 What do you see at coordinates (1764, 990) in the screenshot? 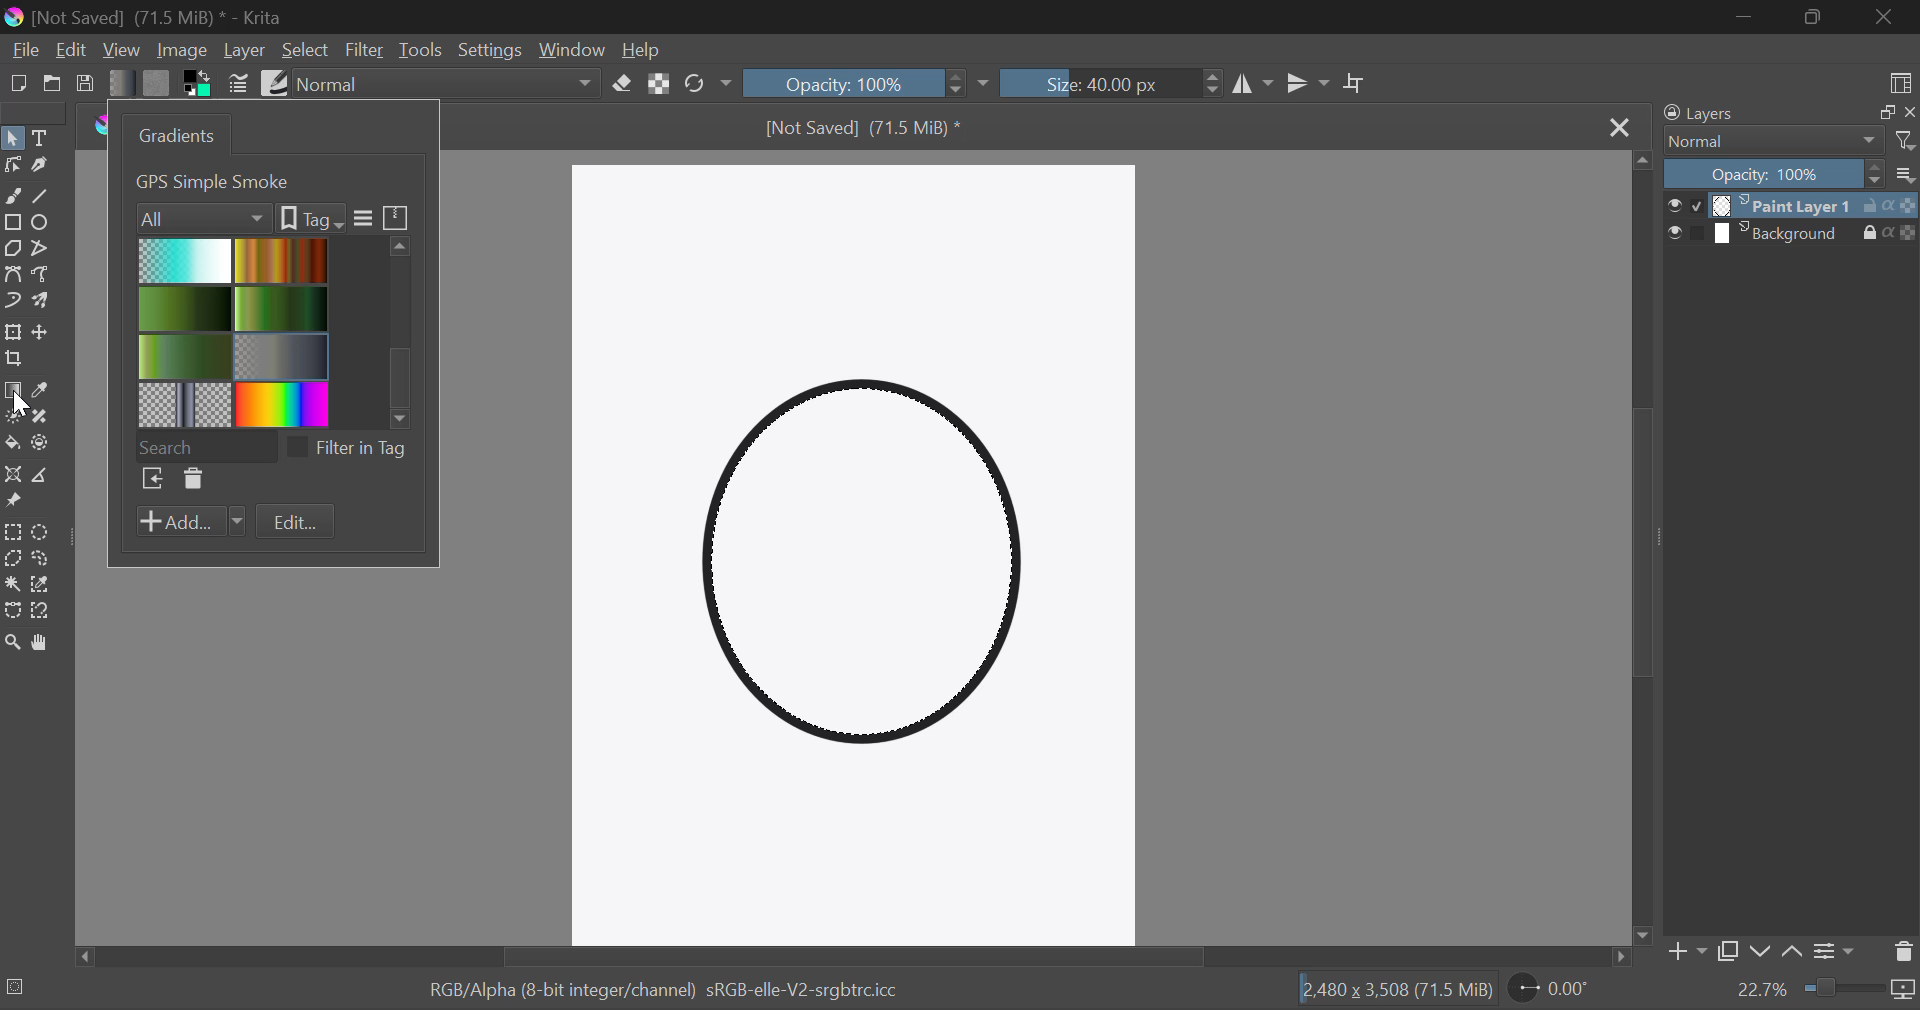
I see `zoom value` at bounding box center [1764, 990].